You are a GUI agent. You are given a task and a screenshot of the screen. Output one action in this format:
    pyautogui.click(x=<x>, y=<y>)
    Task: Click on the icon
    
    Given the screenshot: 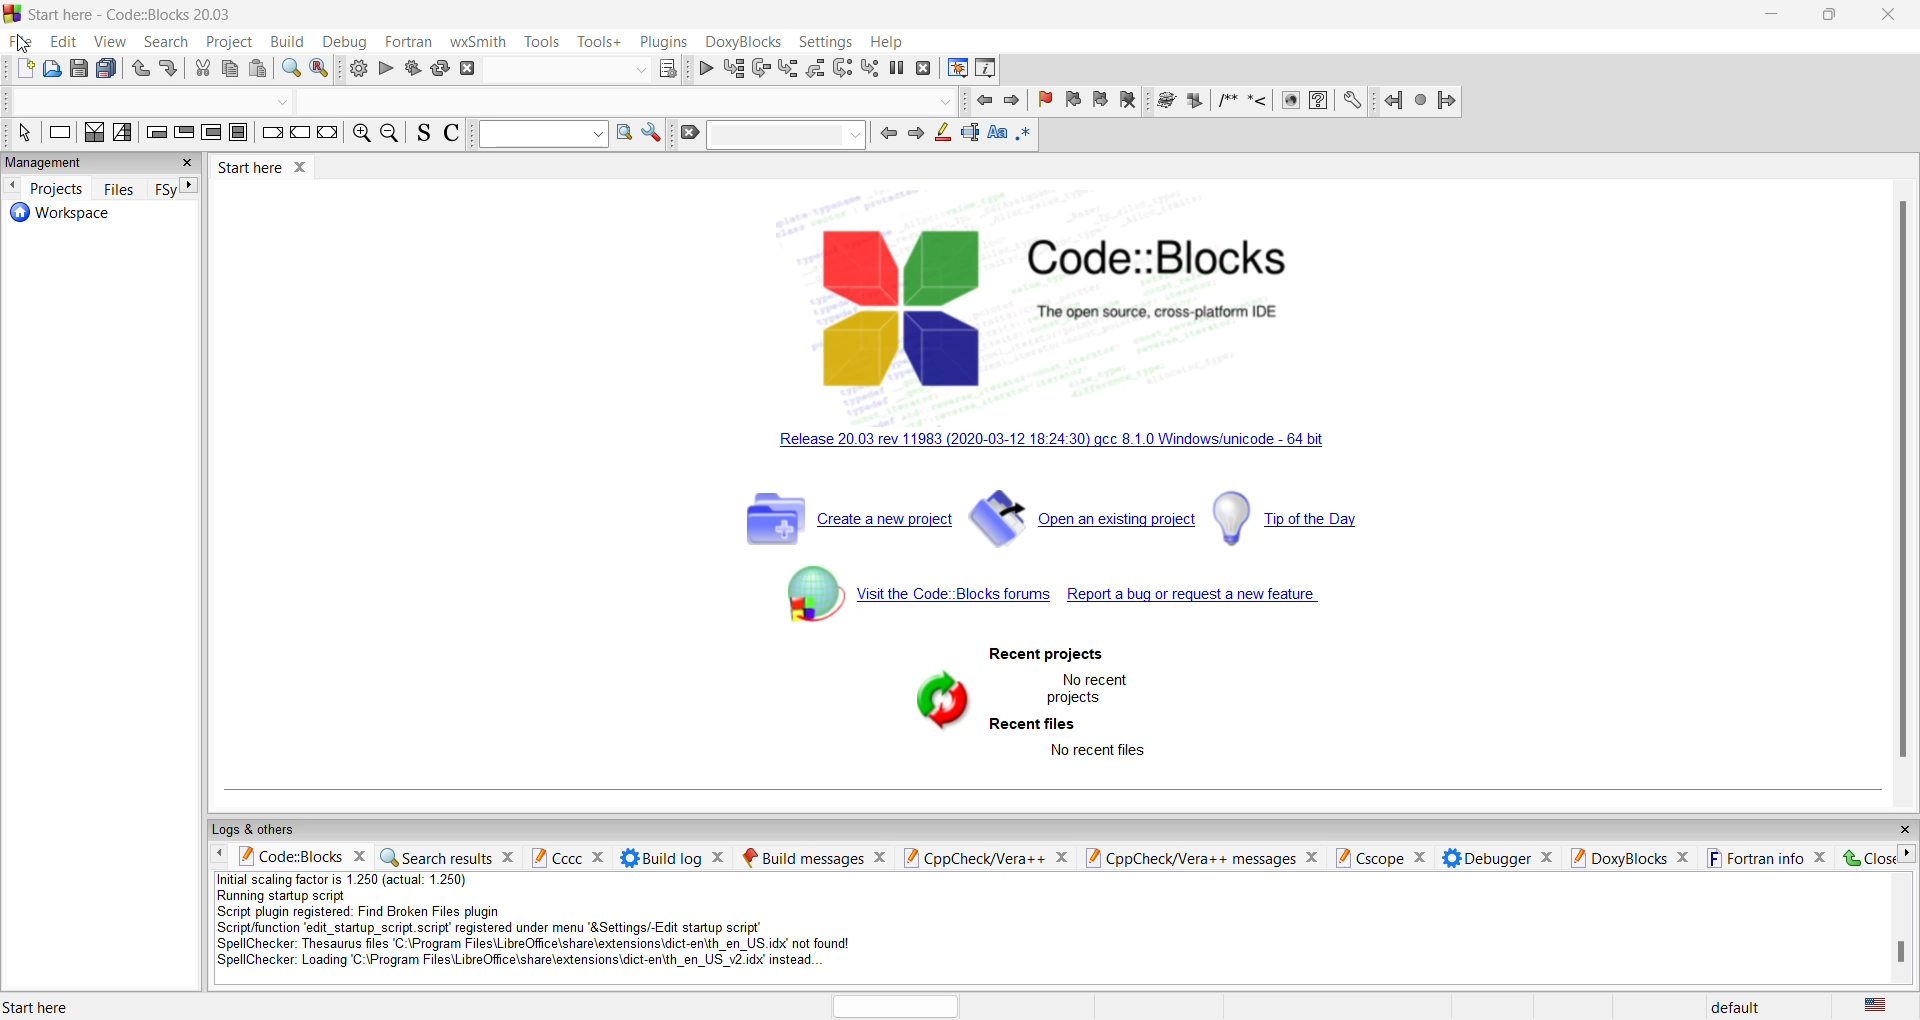 What is the action you would take?
    pyautogui.click(x=1167, y=101)
    